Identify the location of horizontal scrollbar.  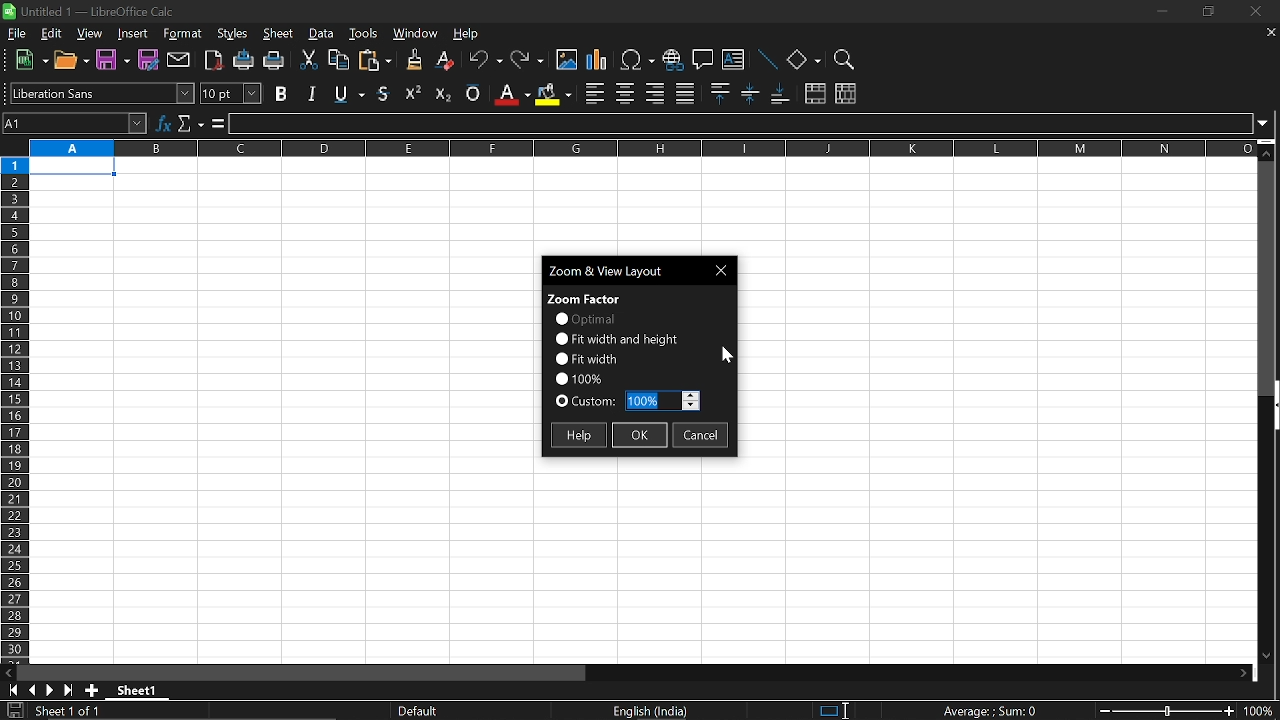
(306, 673).